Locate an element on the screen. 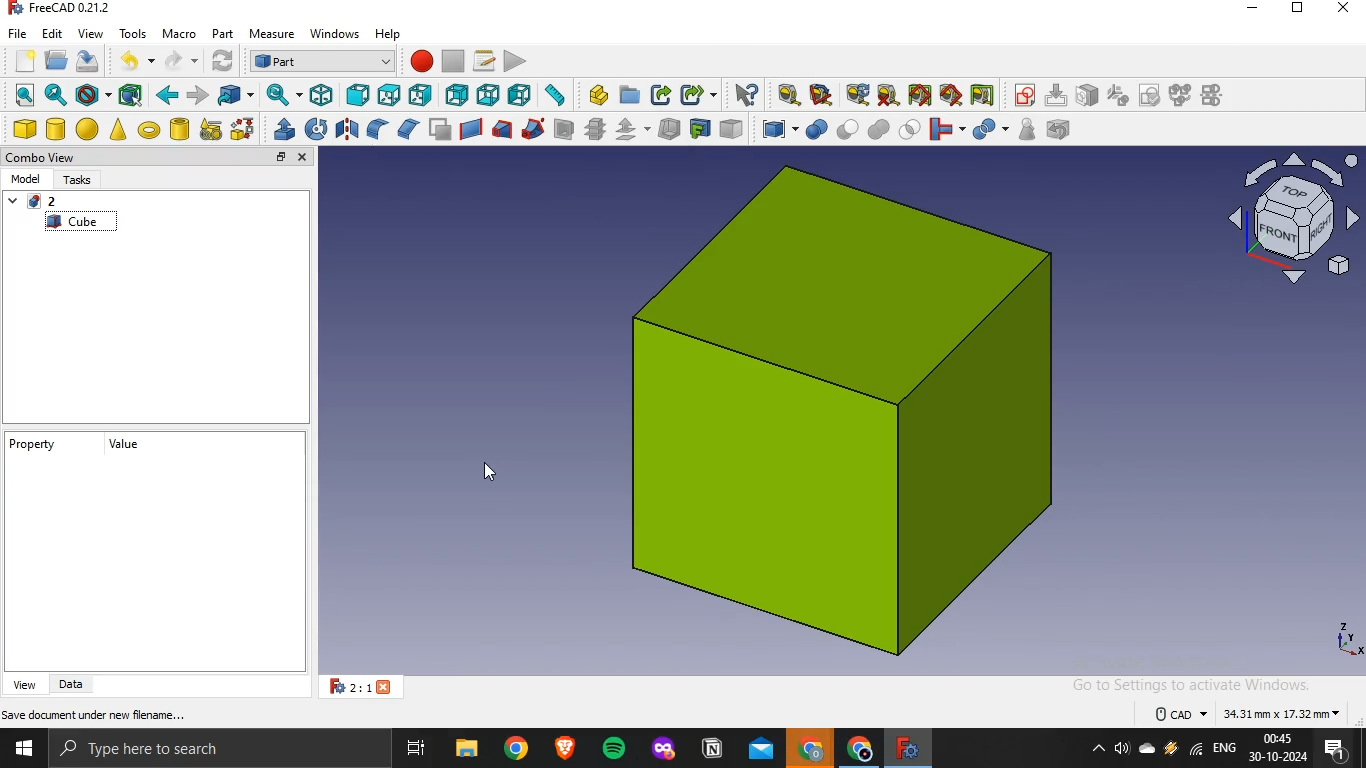 The height and width of the screenshot is (768, 1366). execute macro is located at coordinates (513, 61).